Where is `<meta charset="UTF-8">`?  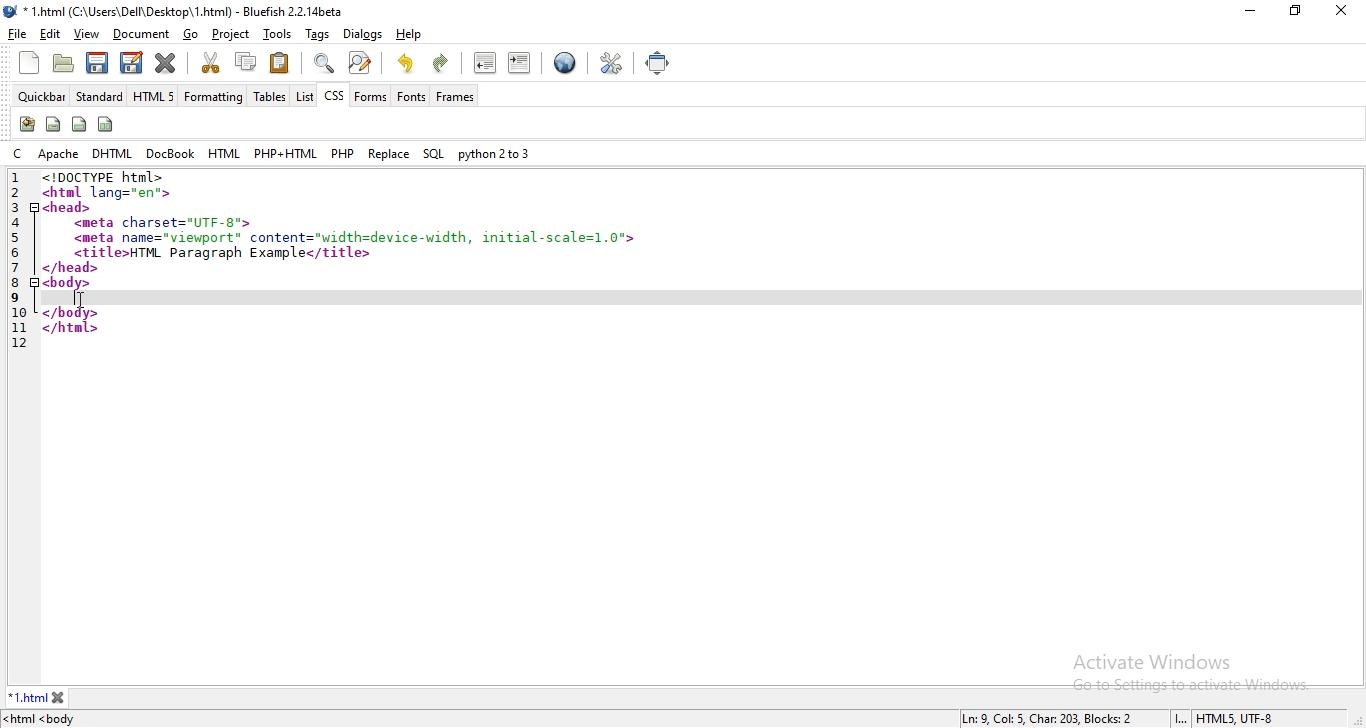
<meta charset="UTF-8"> is located at coordinates (164, 223).